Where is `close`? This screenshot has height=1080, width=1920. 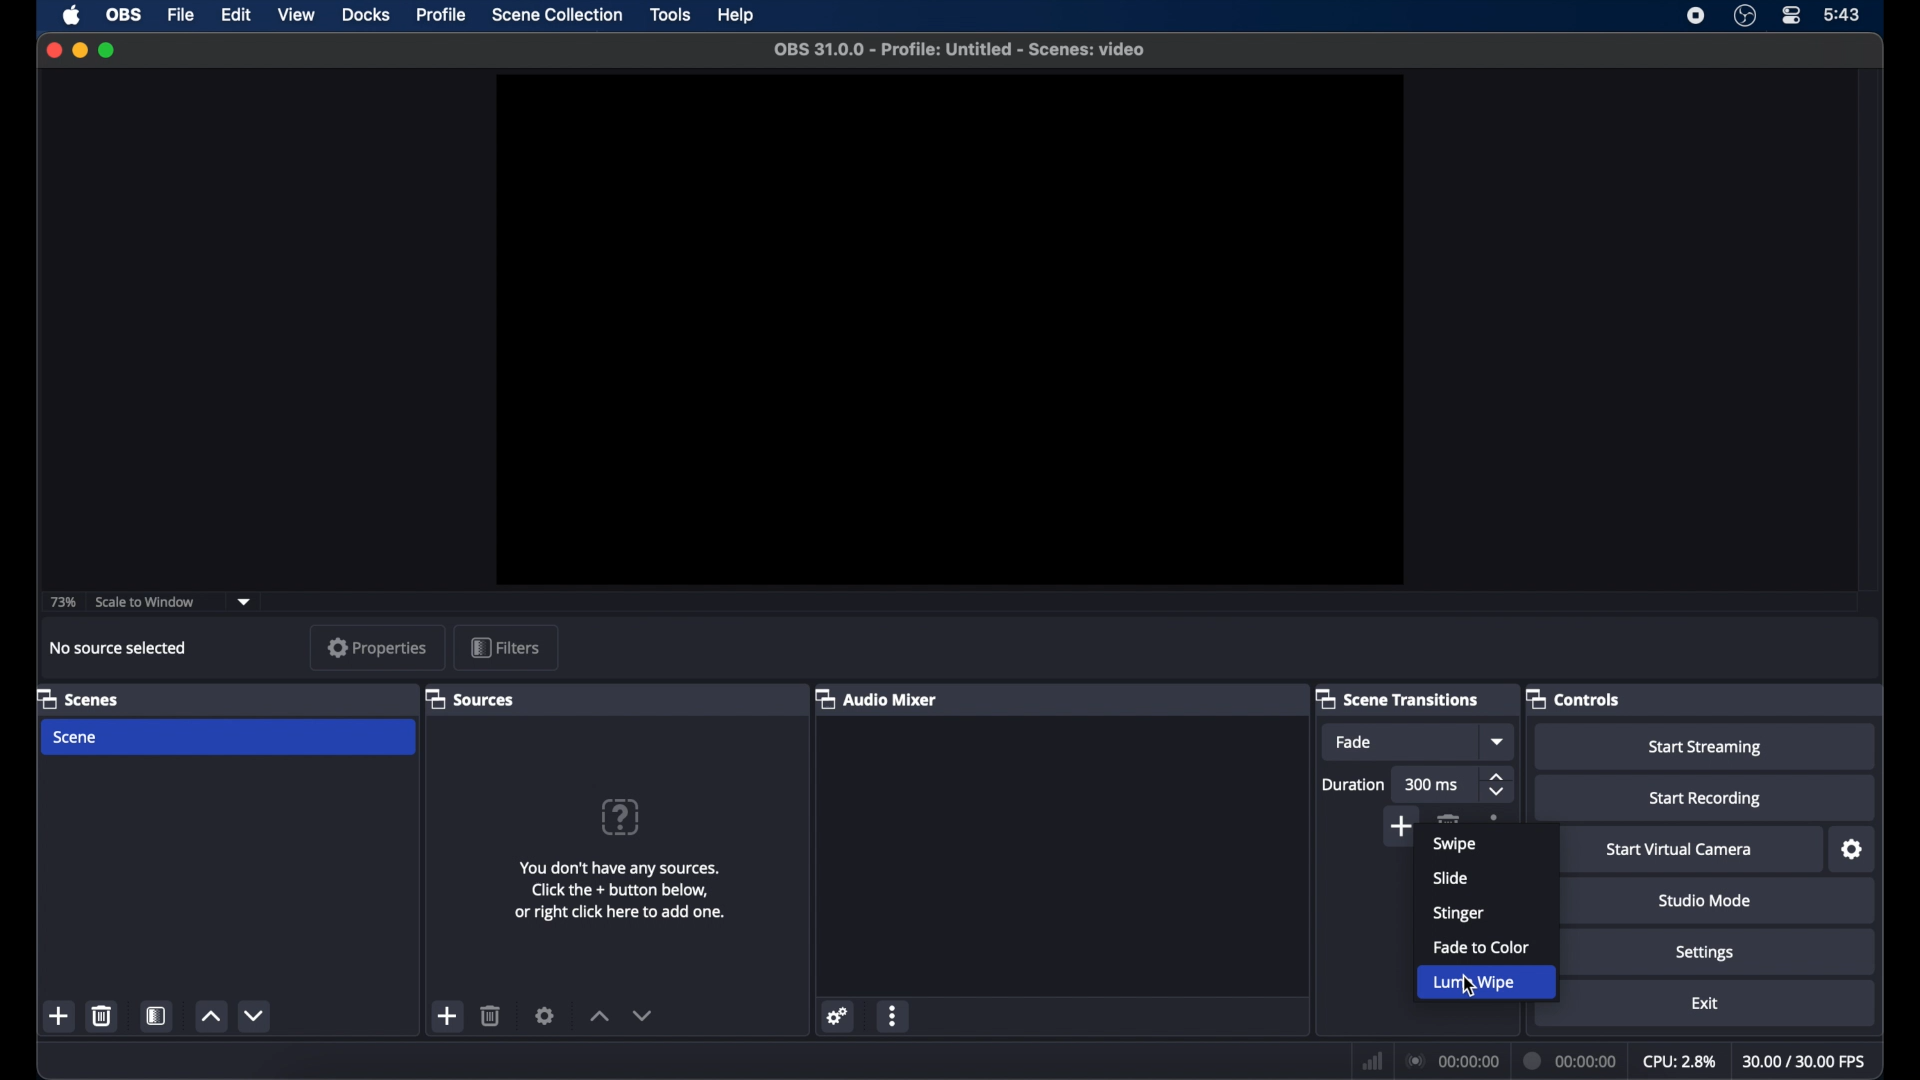 close is located at coordinates (53, 49).